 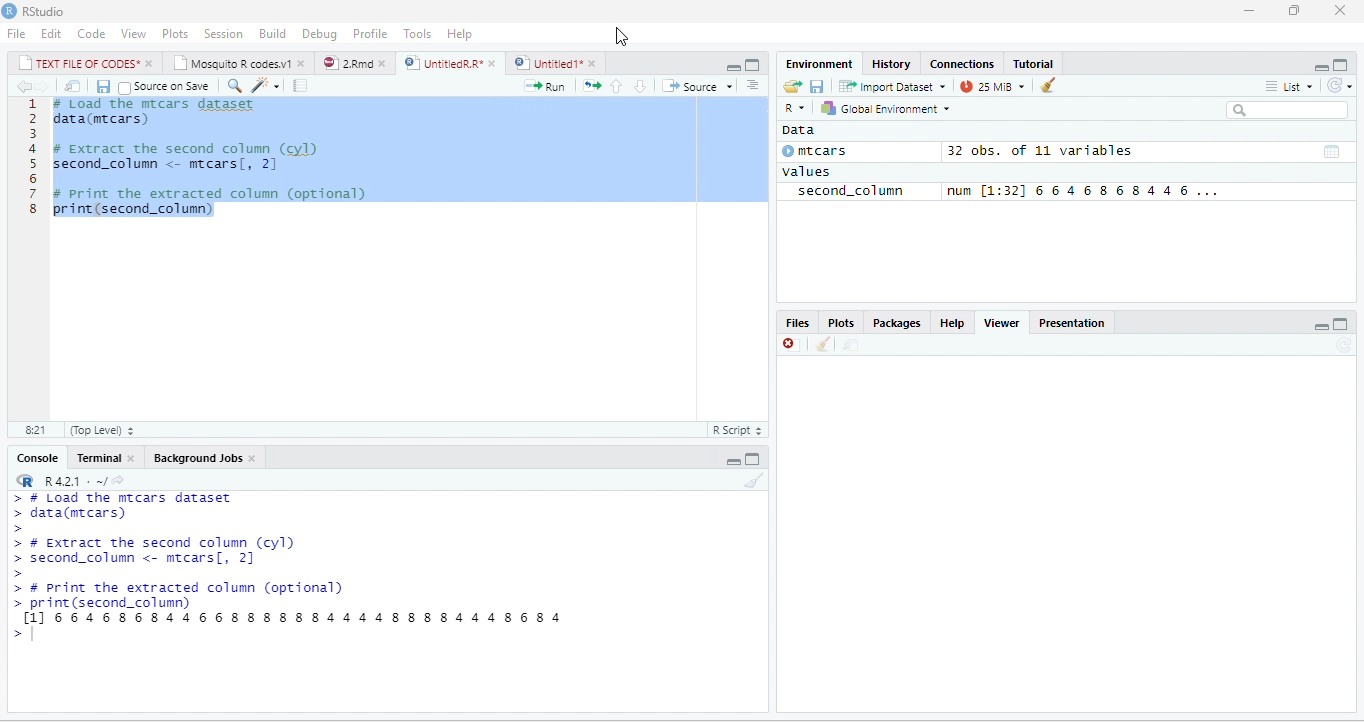 What do you see at coordinates (1320, 324) in the screenshot?
I see `minimize` at bounding box center [1320, 324].